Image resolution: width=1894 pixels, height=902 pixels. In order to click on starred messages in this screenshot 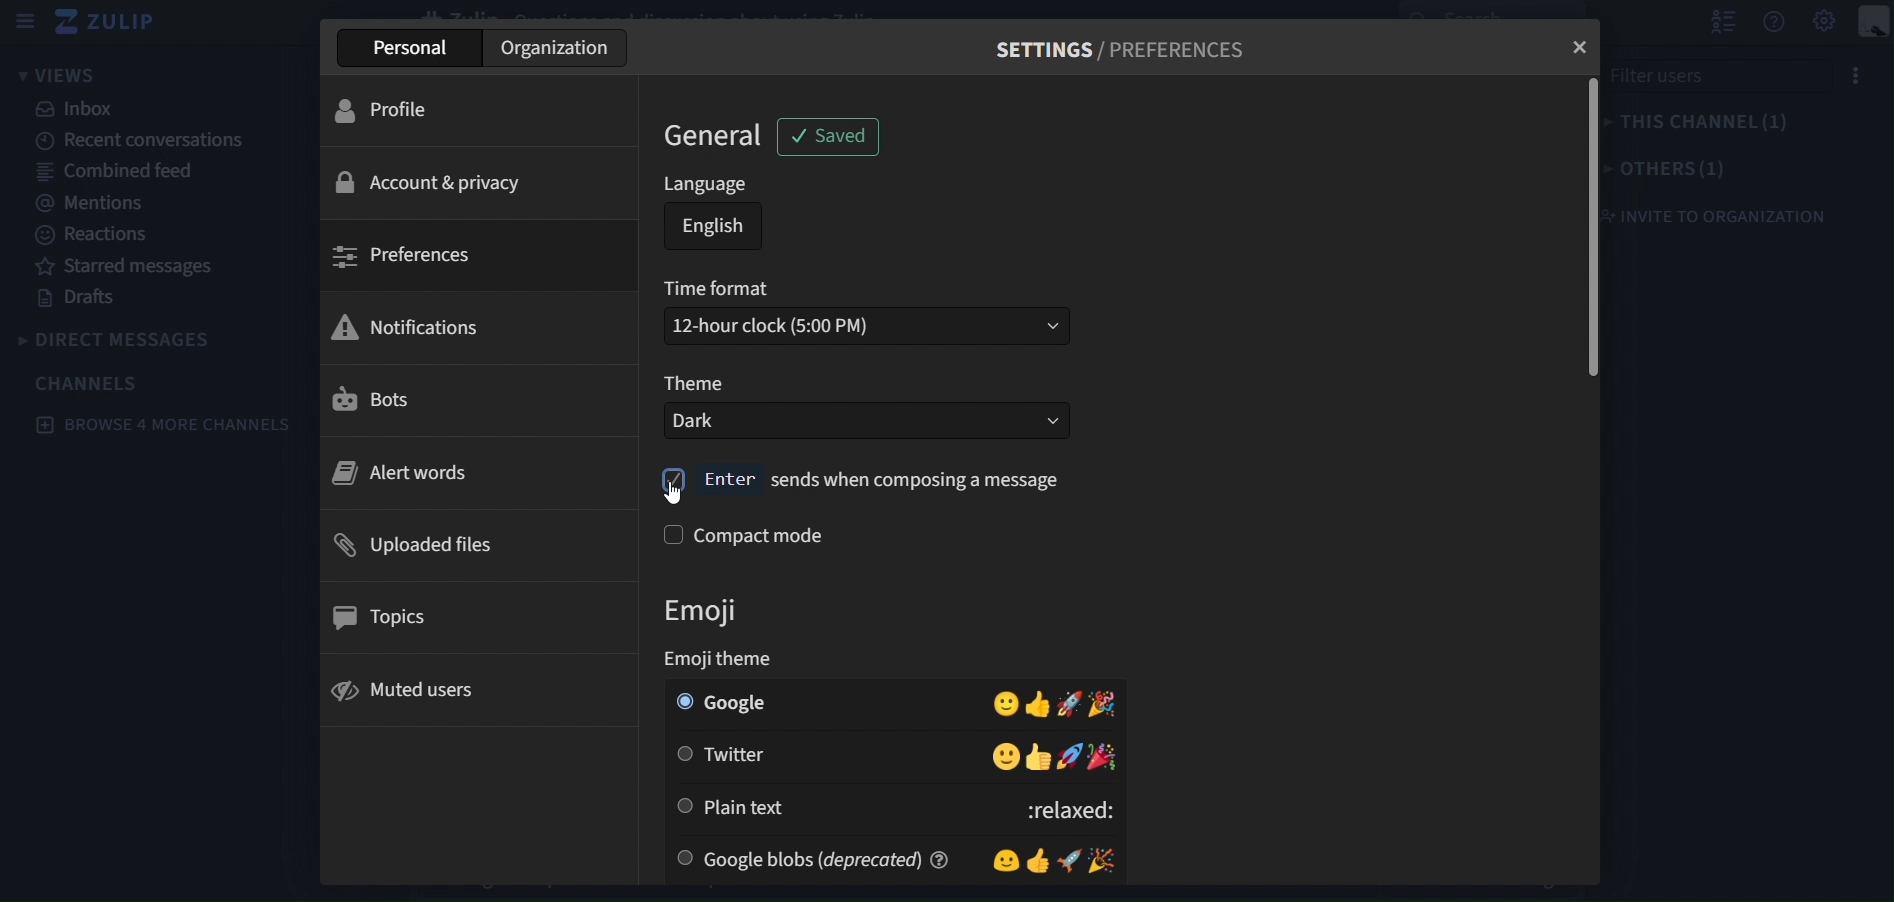, I will do `click(125, 267)`.